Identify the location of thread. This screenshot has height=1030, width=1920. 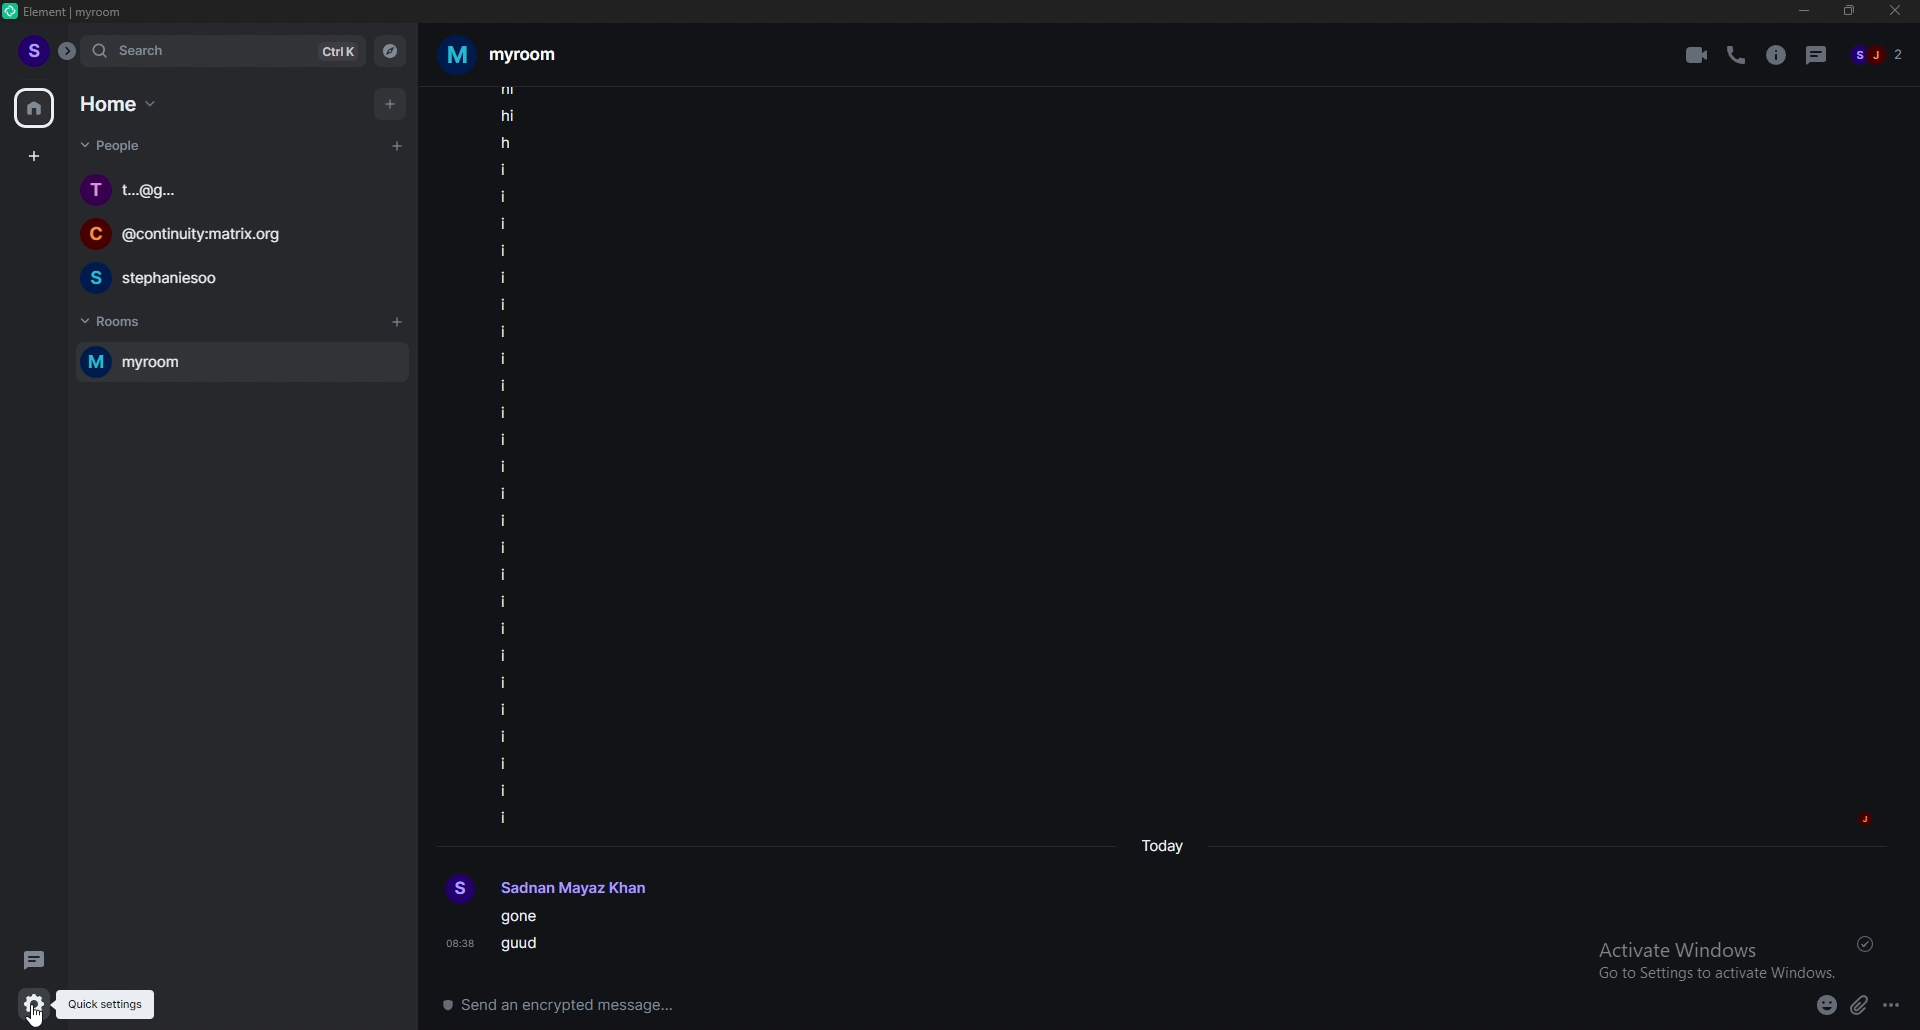
(1819, 54).